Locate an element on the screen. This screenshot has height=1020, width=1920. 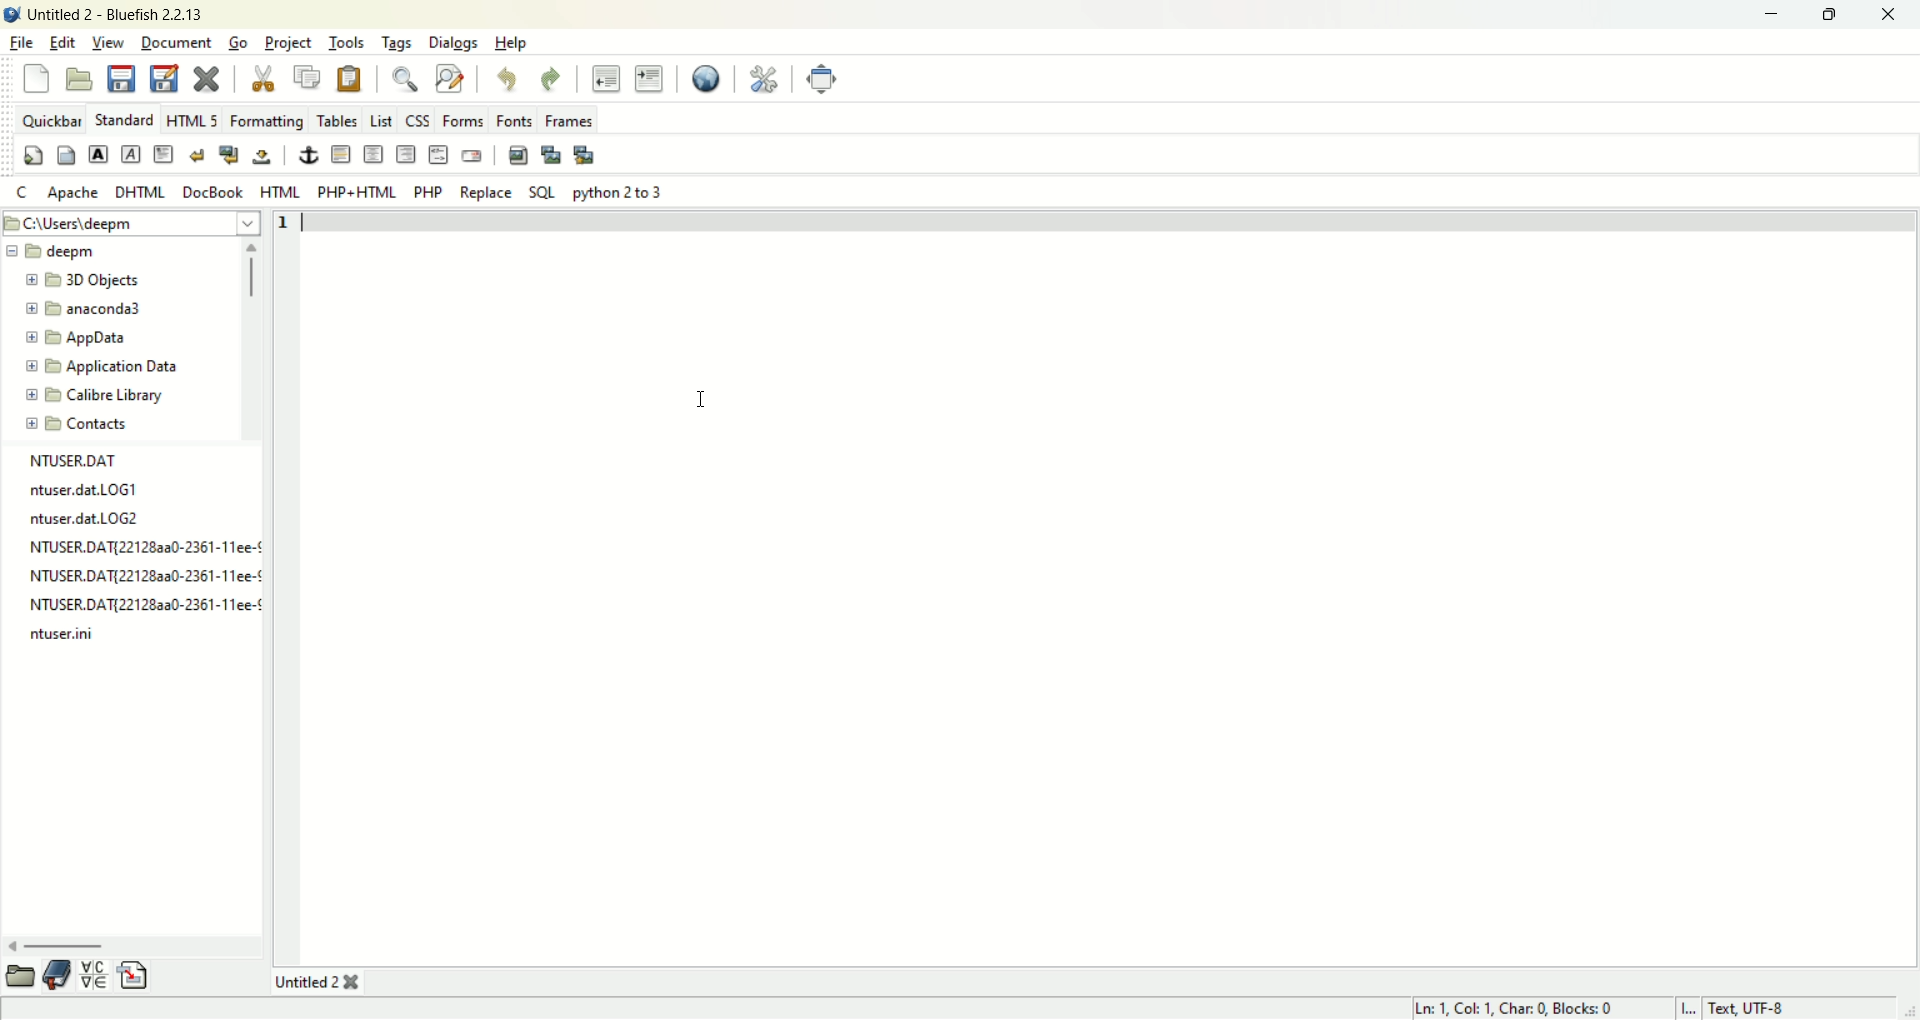
formatting is located at coordinates (269, 119).